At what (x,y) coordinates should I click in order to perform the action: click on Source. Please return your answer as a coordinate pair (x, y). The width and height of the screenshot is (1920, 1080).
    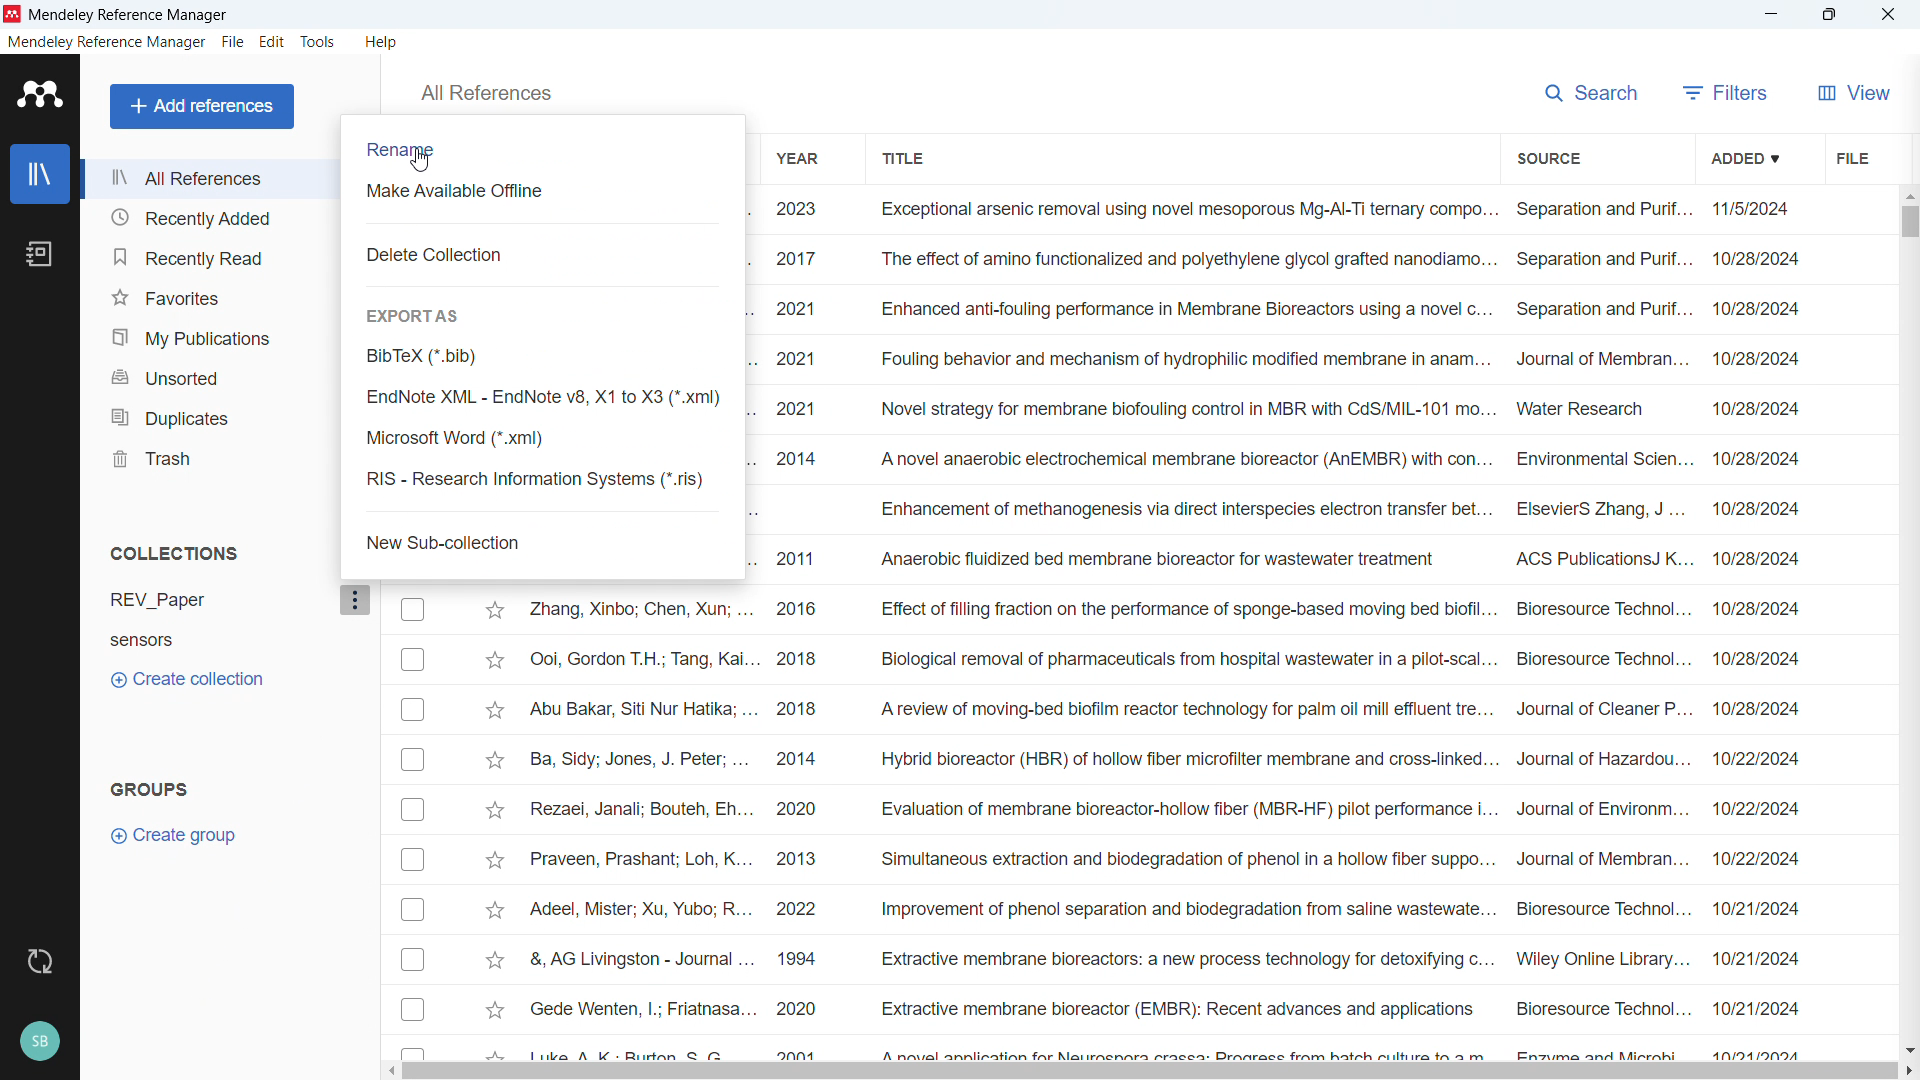
    Looking at the image, I should click on (1550, 156).